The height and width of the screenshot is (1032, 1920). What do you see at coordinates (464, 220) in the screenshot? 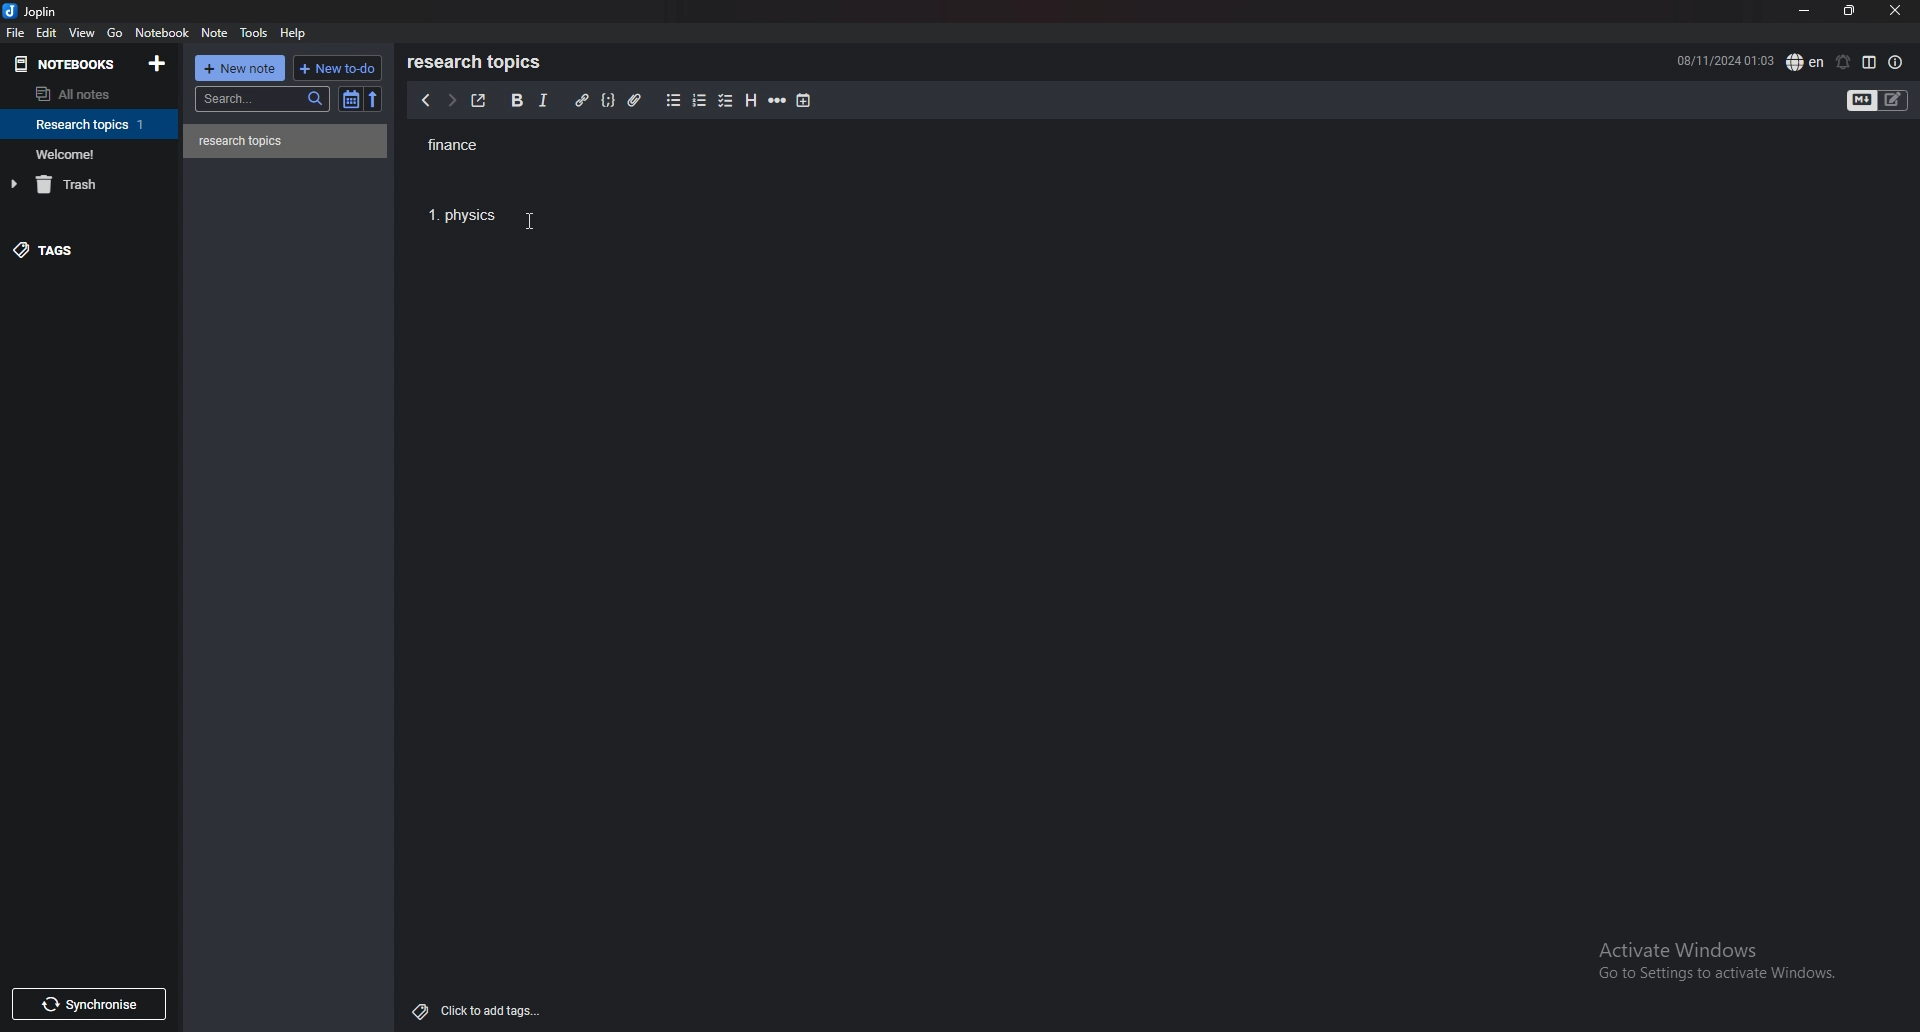
I see `1. Physics` at bounding box center [464, 220].